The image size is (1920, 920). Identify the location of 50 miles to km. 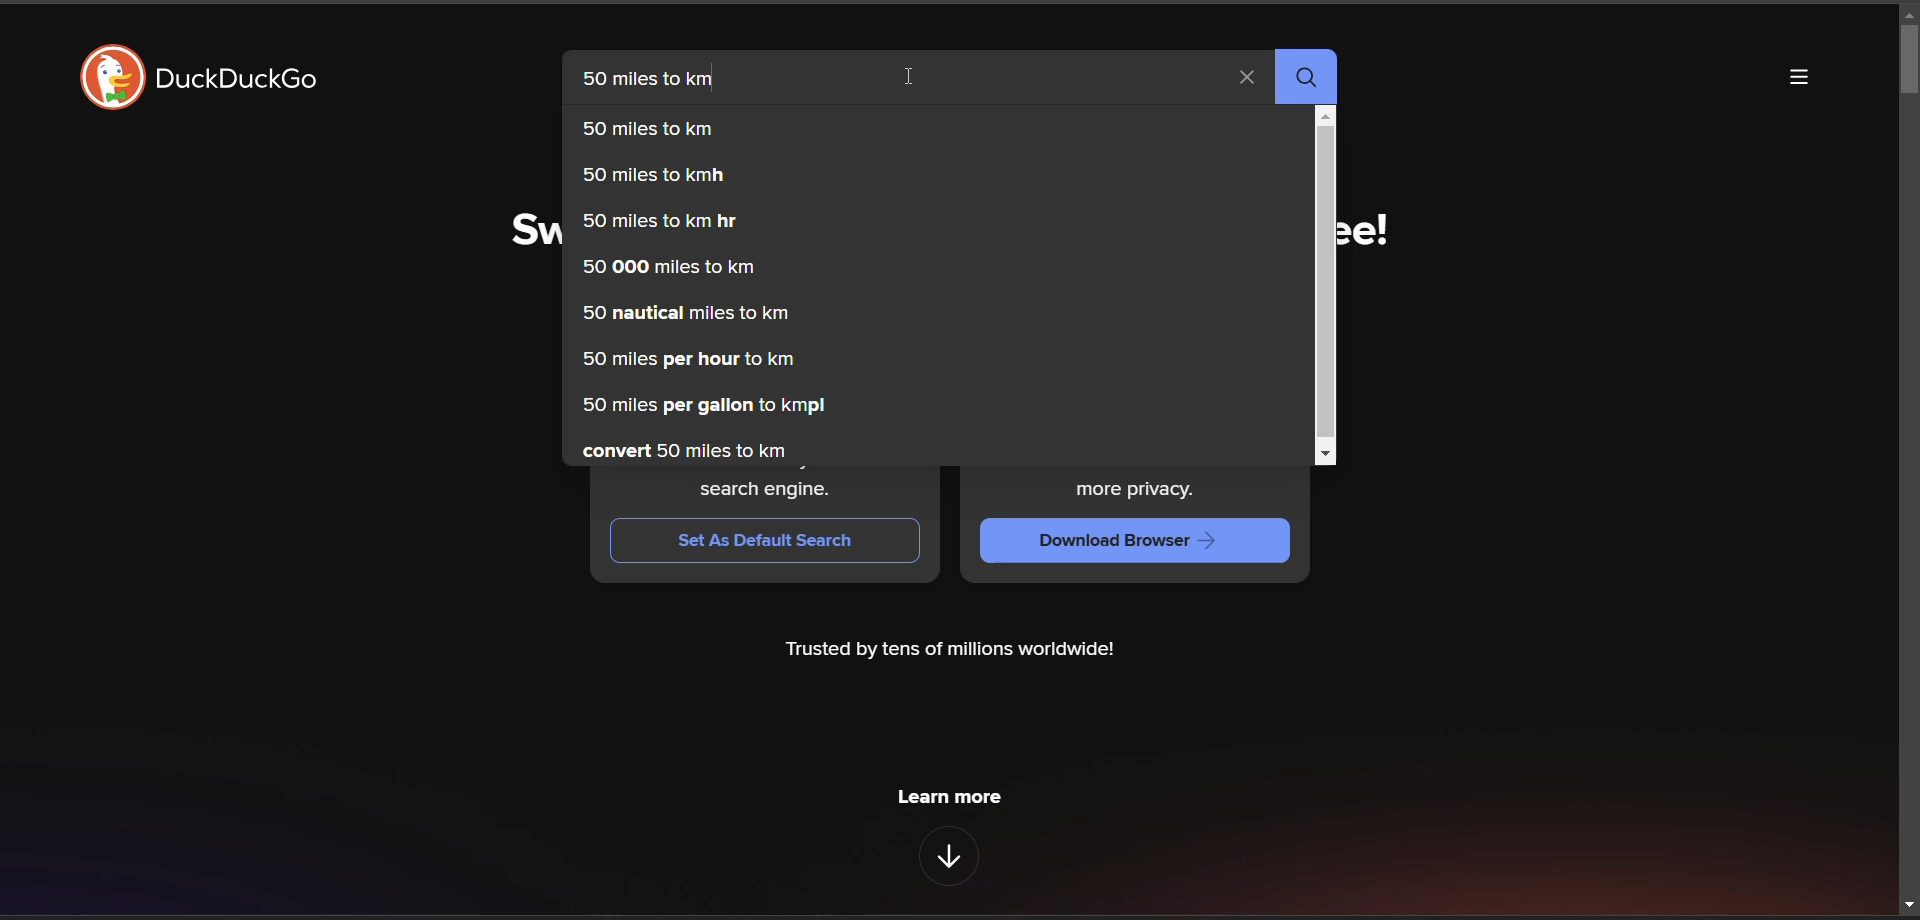
(646, 131).